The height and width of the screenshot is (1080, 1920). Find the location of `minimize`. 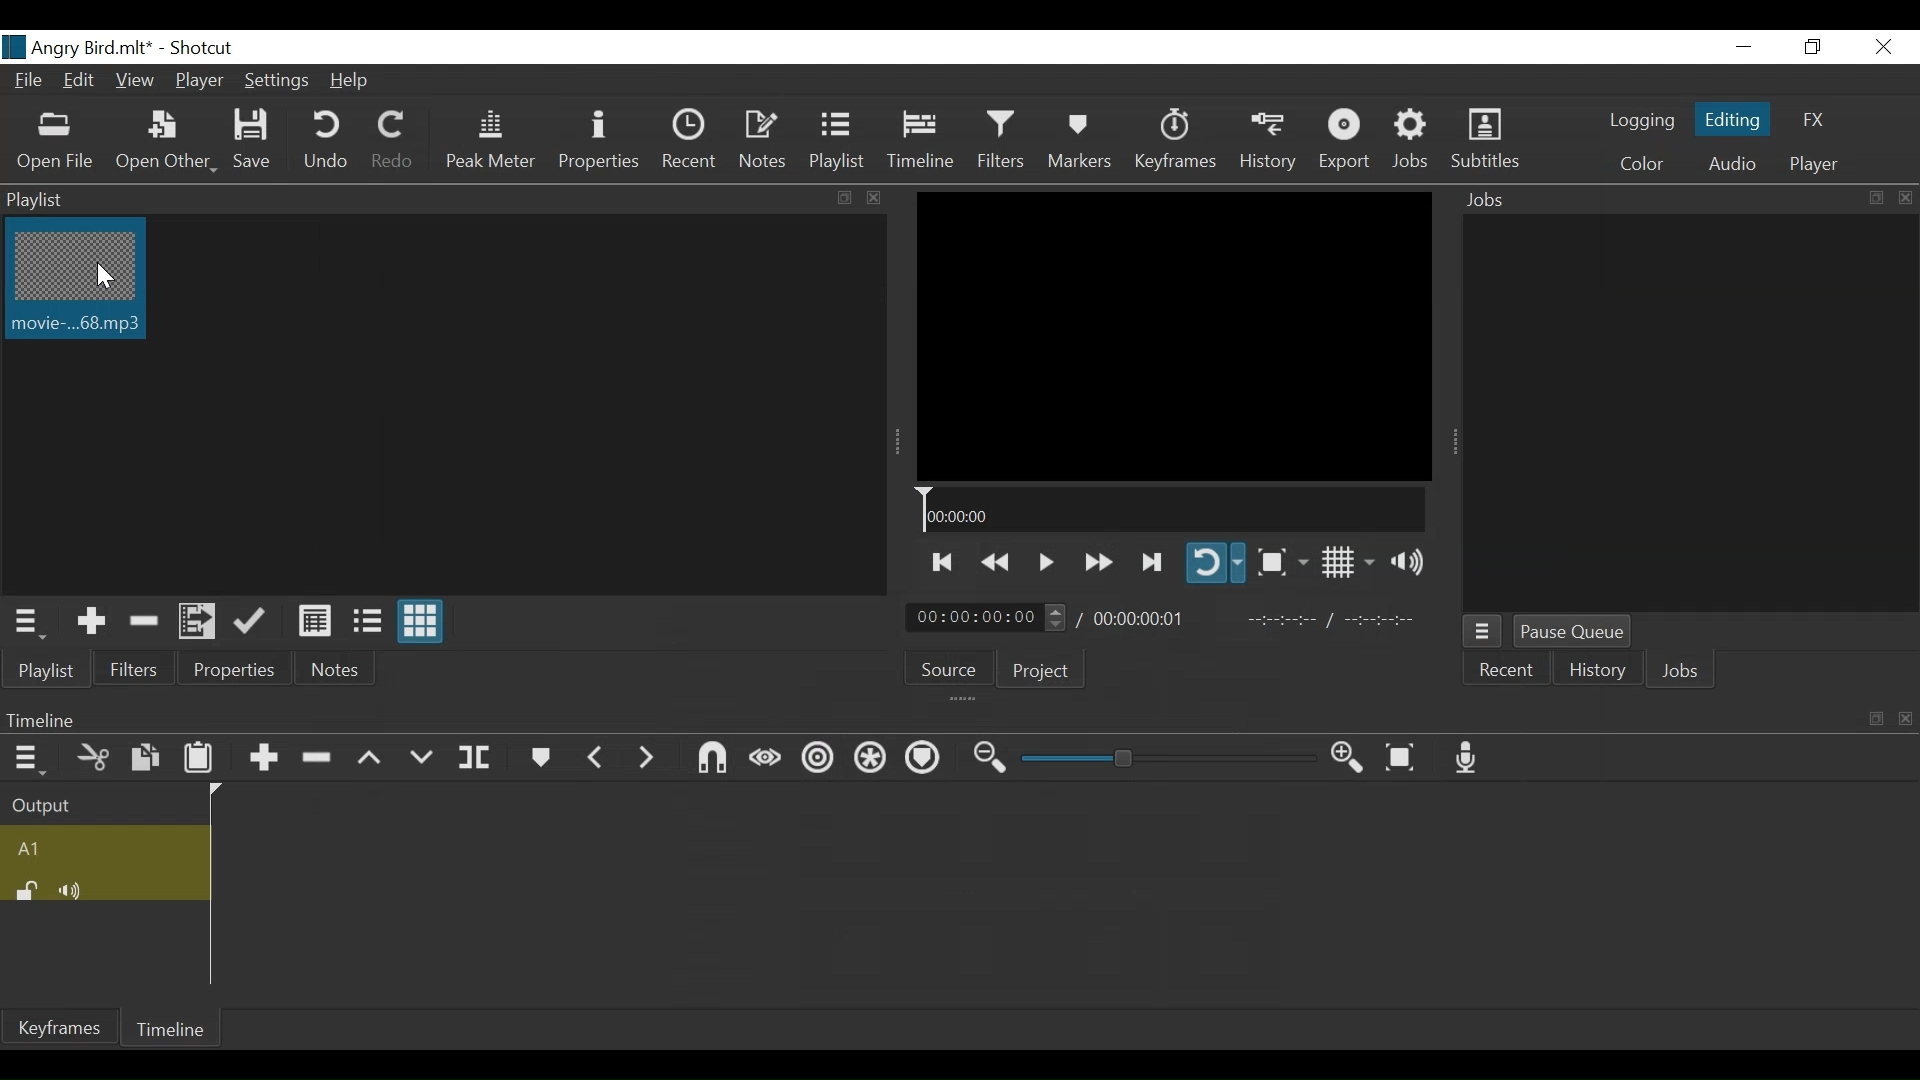

minimize is located at coordinates (1741, 47).